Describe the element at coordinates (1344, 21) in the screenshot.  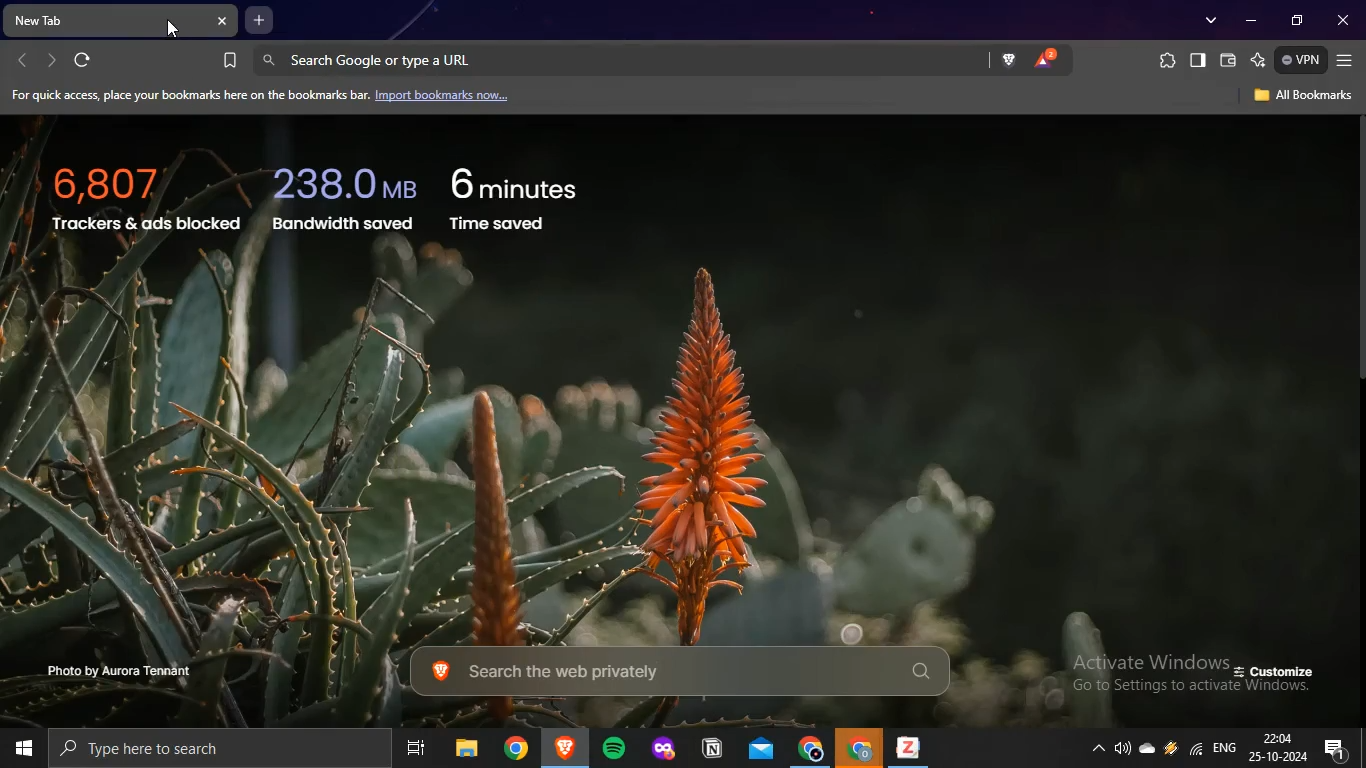
I see `close` at that location.